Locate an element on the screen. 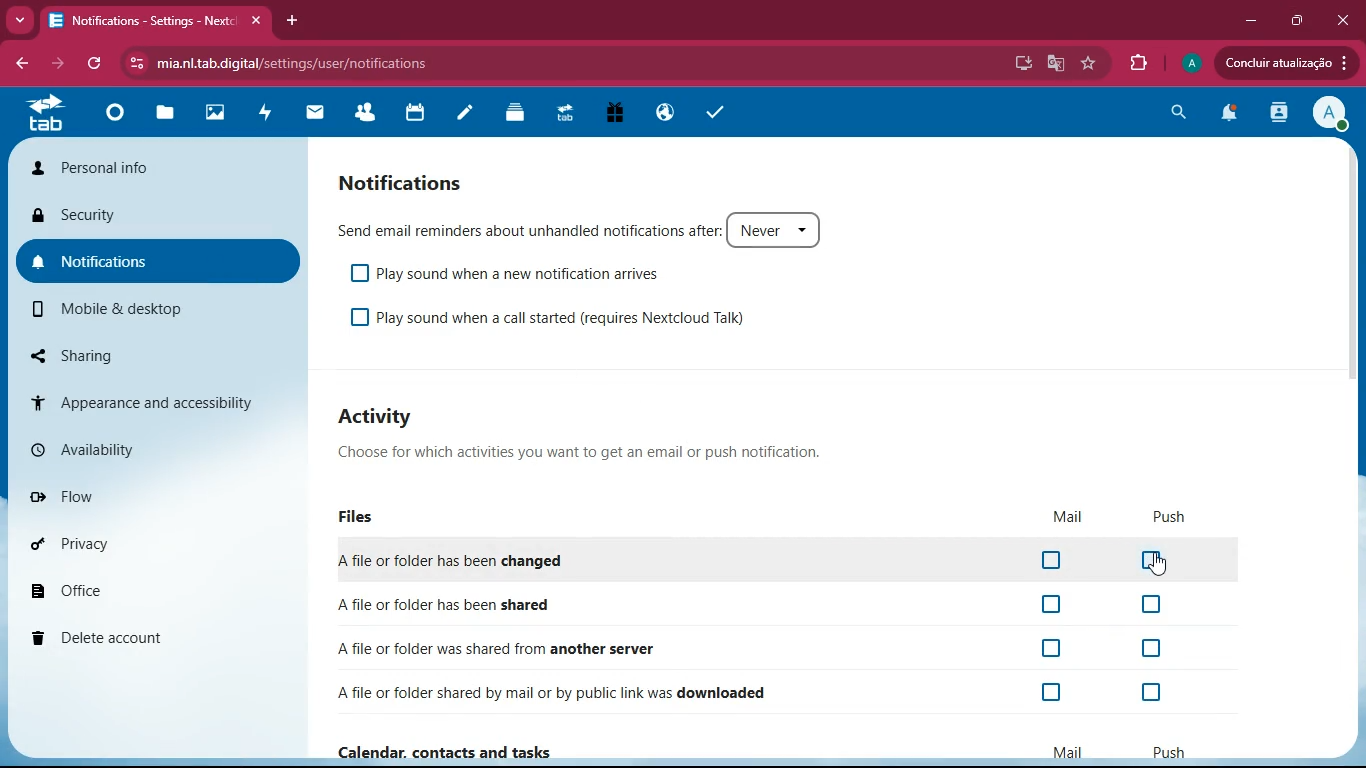 The width and height of the screenshot is (1366, 768). off is located at coordinates (1159, 606).